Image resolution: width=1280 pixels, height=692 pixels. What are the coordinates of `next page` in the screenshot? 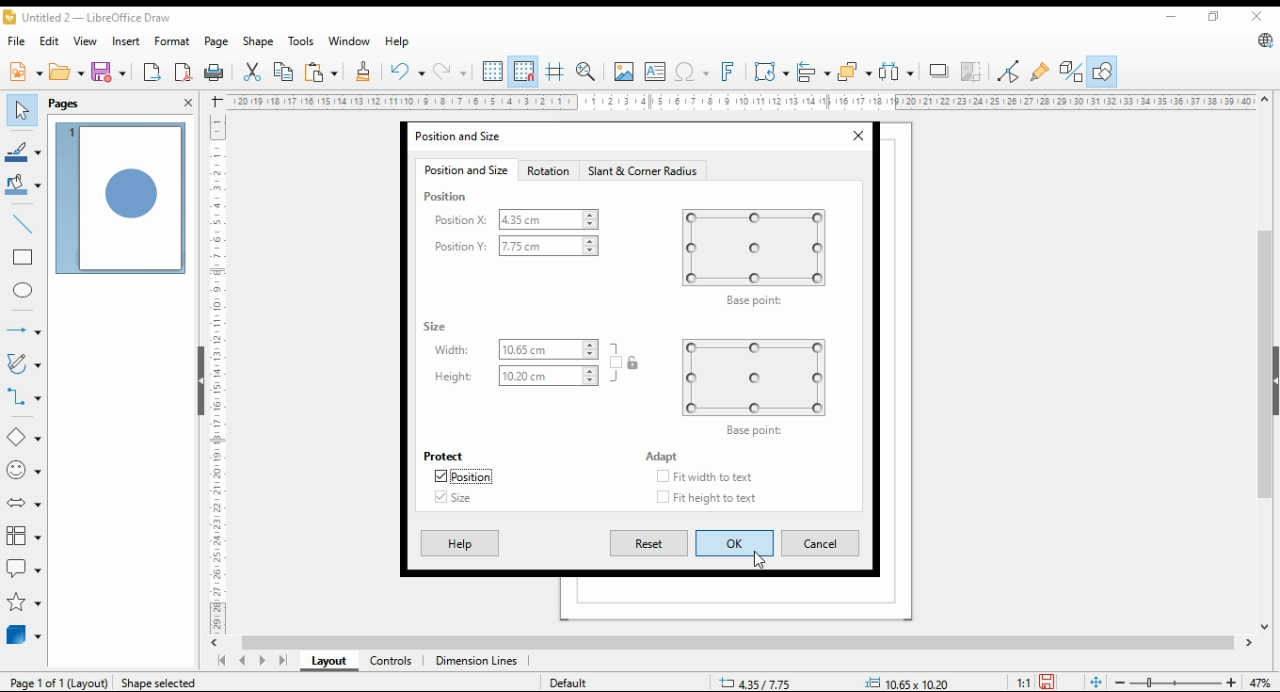 It's located at (261, 660).